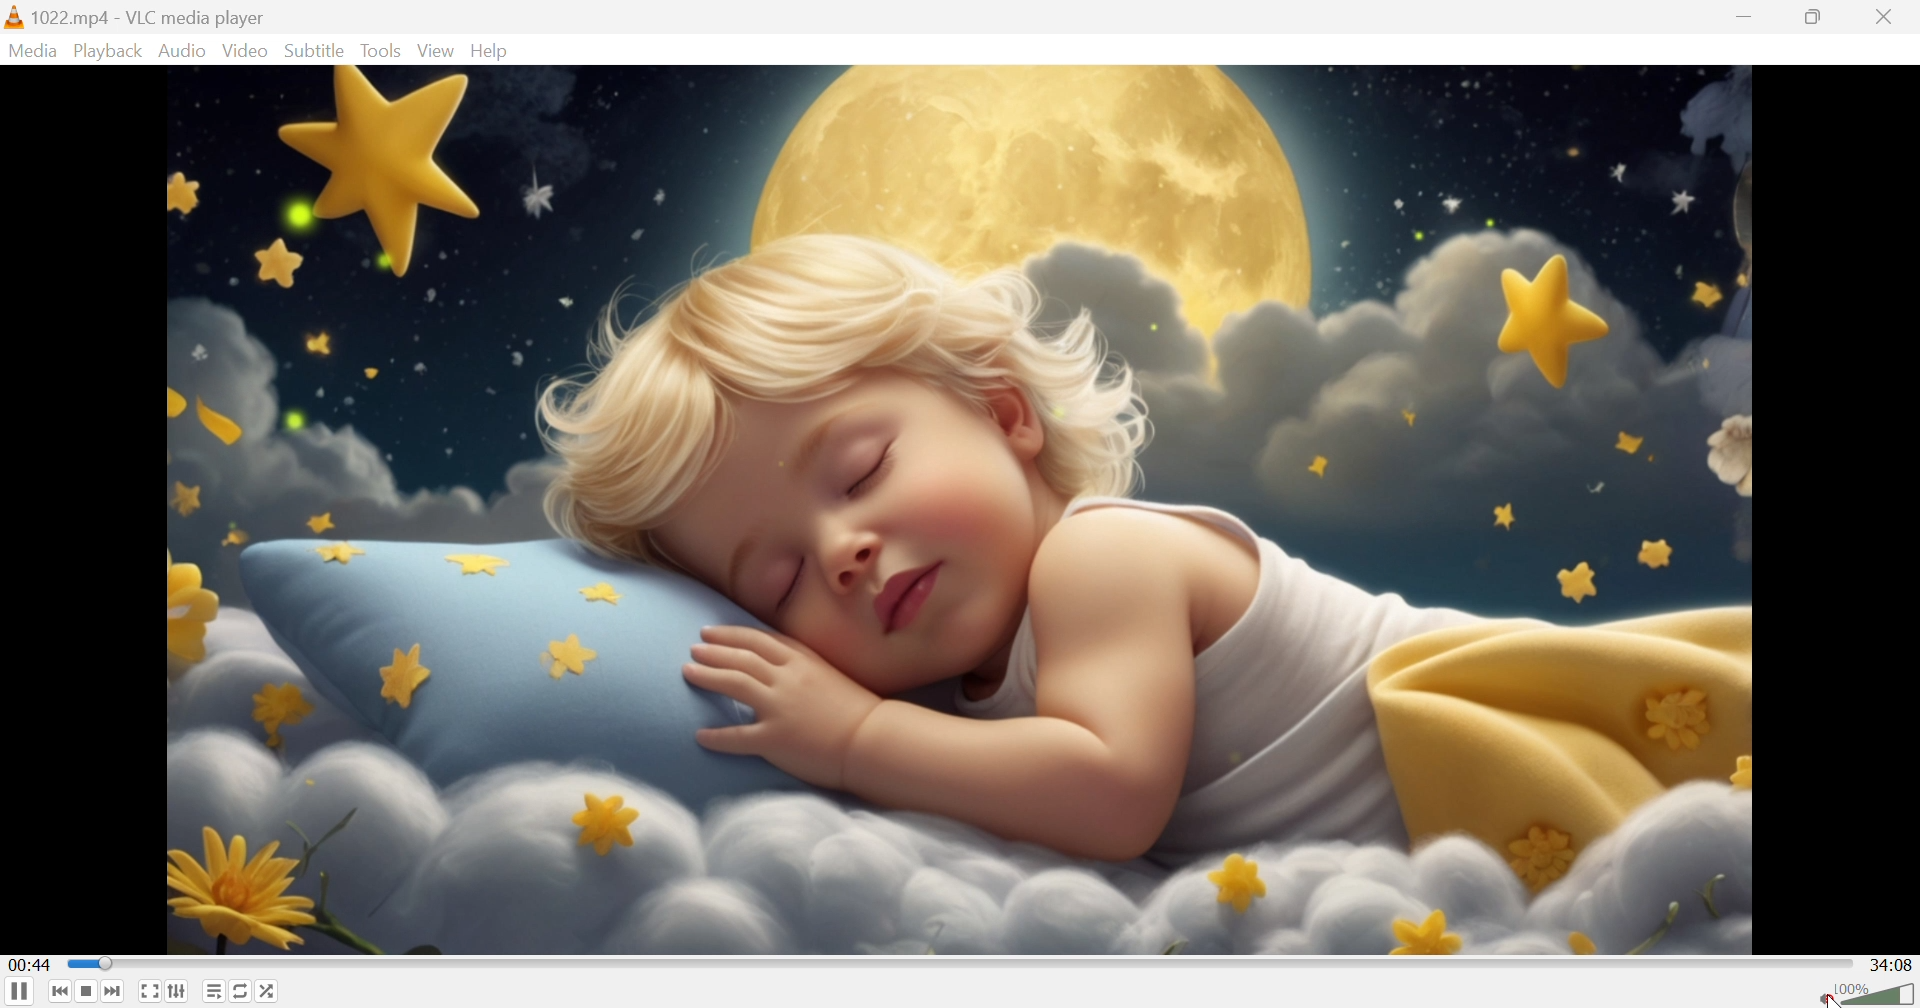 This screenshot has height=1008, width=1920. Describe the element at coordinates (1894, 964) in the screenshot. I see `34:08` at that location.